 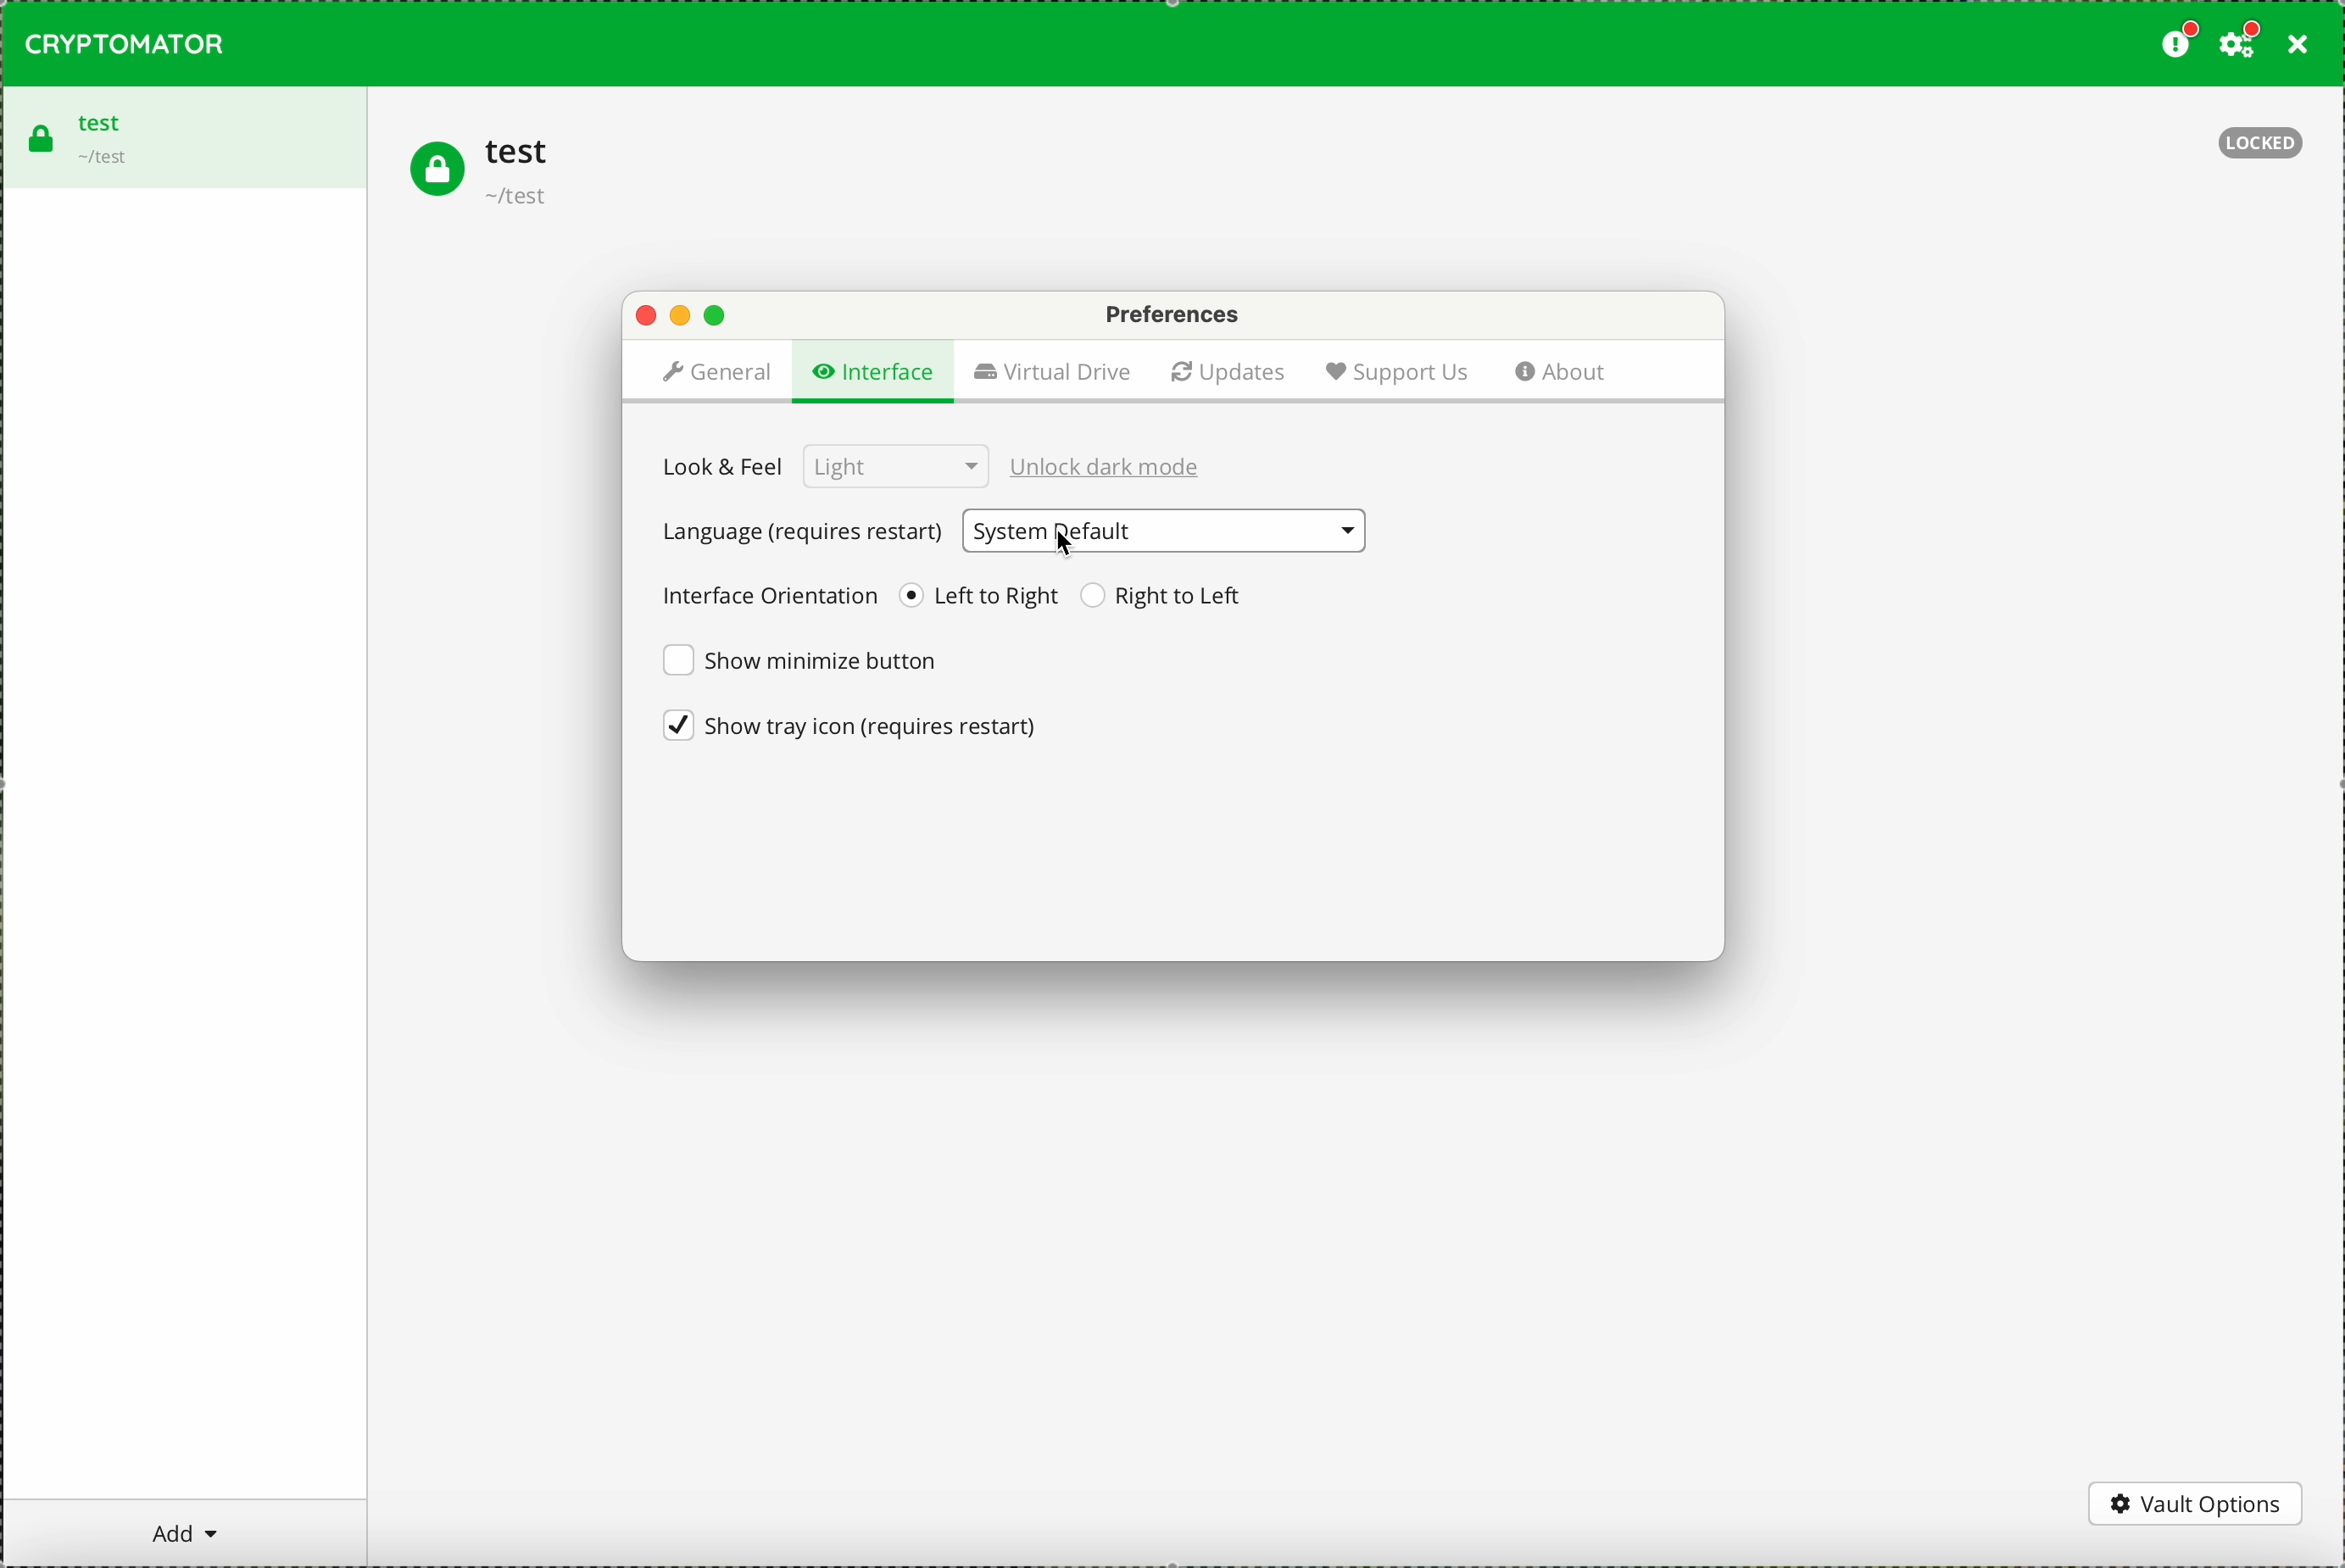 I want to click on cursor, so click(x=1070, y=549).